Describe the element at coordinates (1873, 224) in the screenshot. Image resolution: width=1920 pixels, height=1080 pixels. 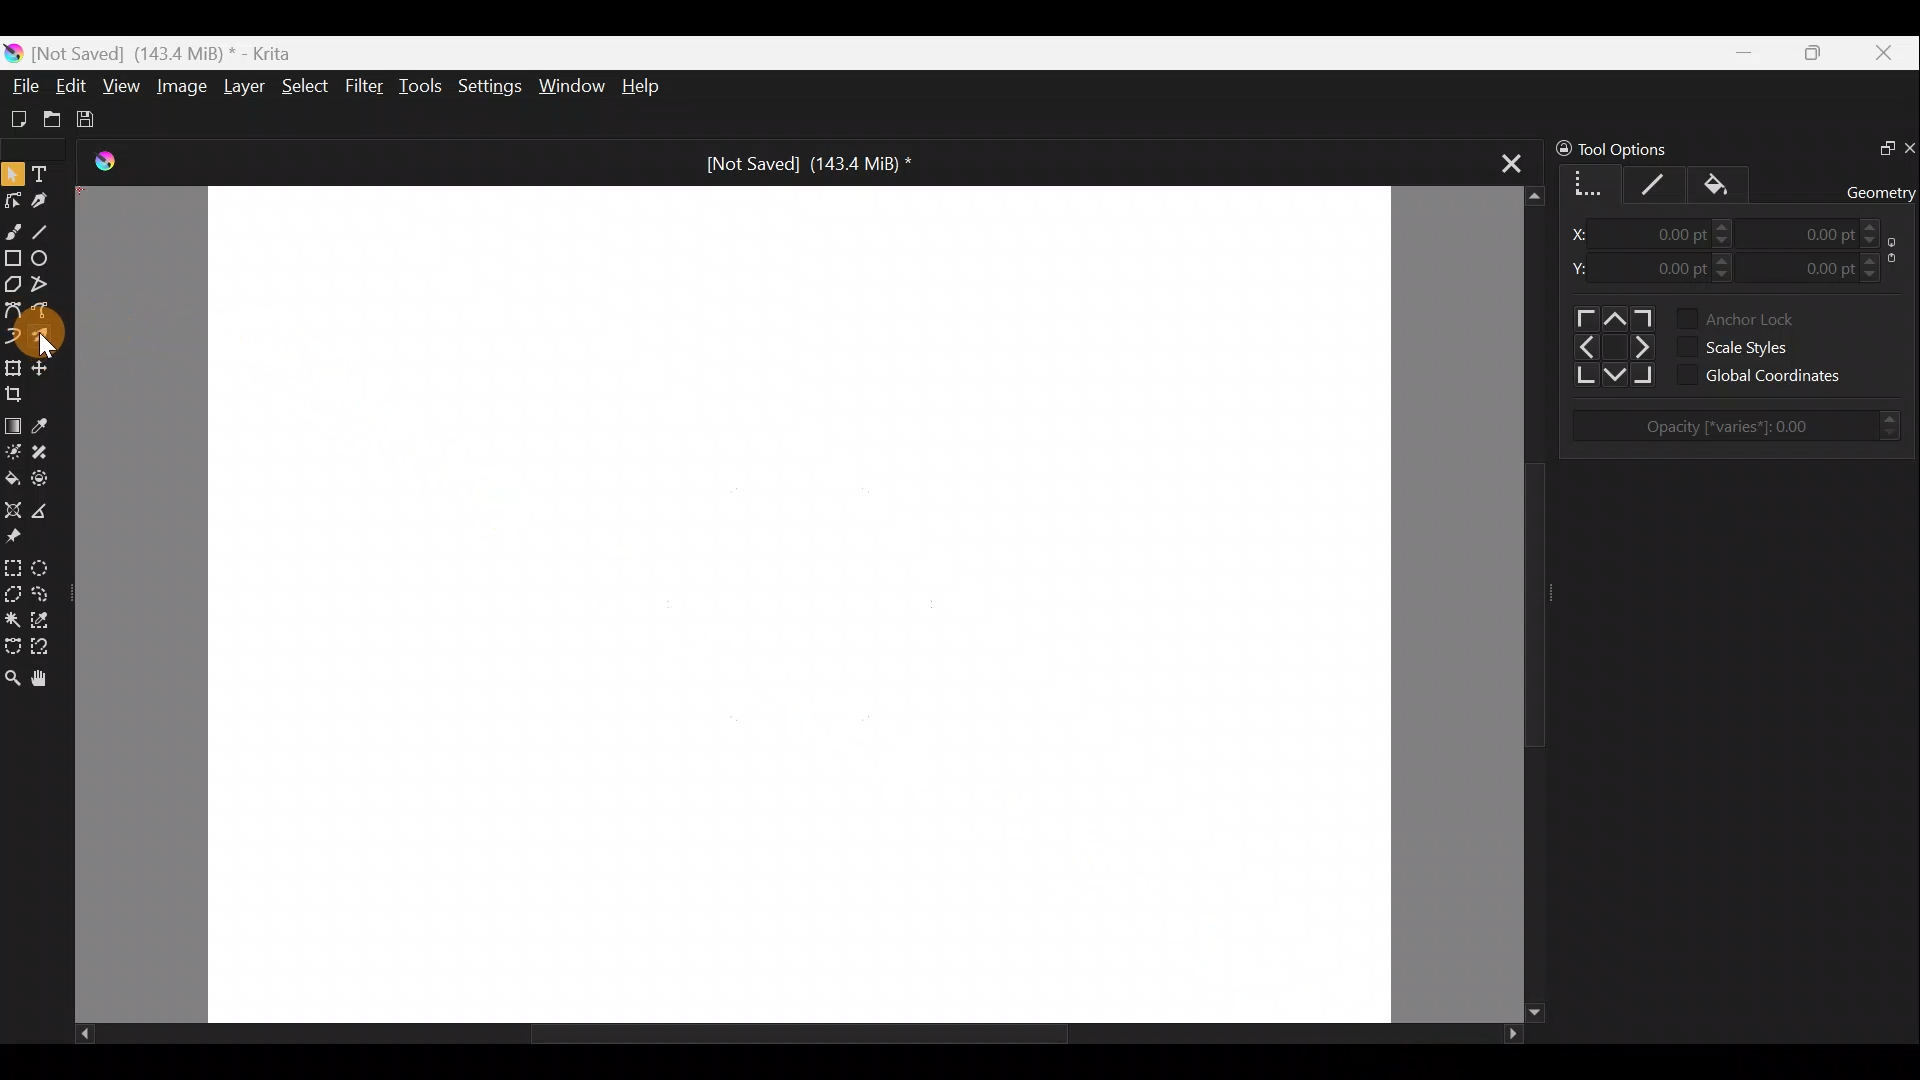
I see `Increase` at that location.